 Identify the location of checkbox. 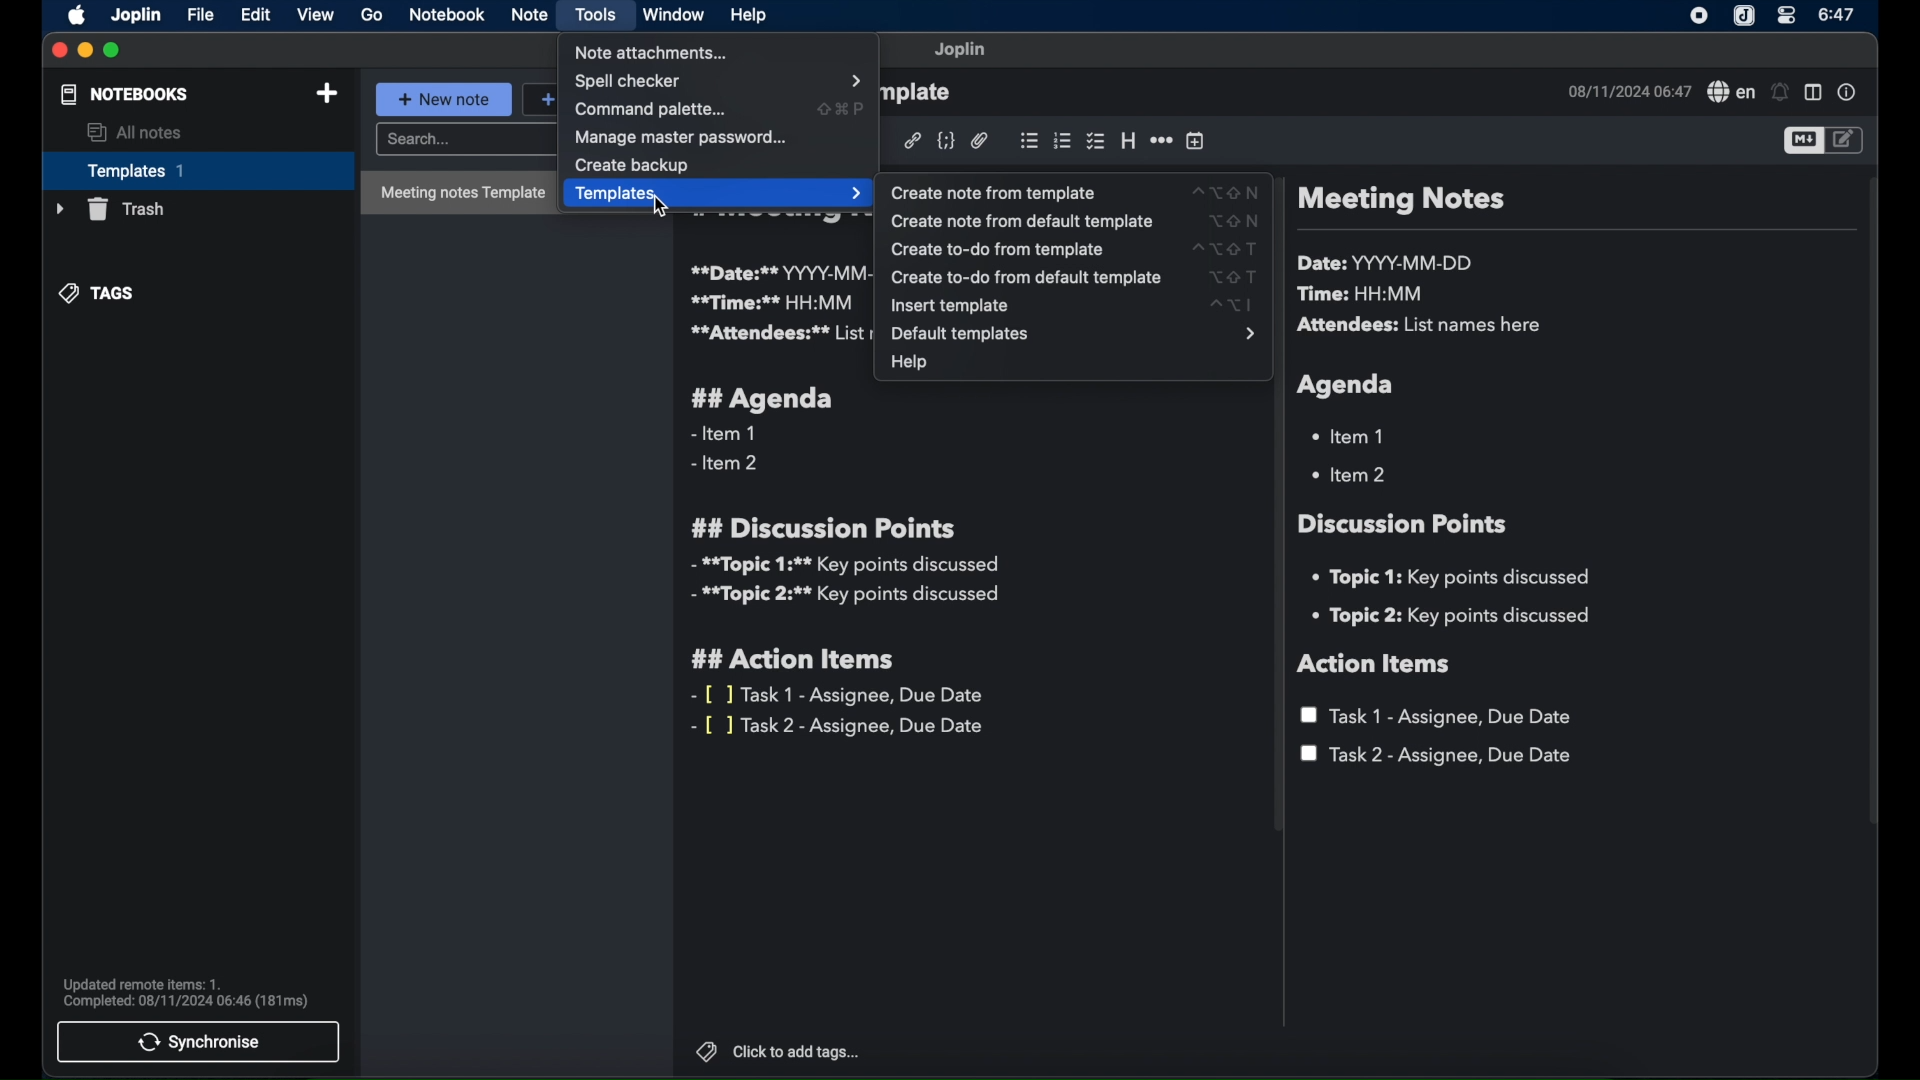
(1094, 141).